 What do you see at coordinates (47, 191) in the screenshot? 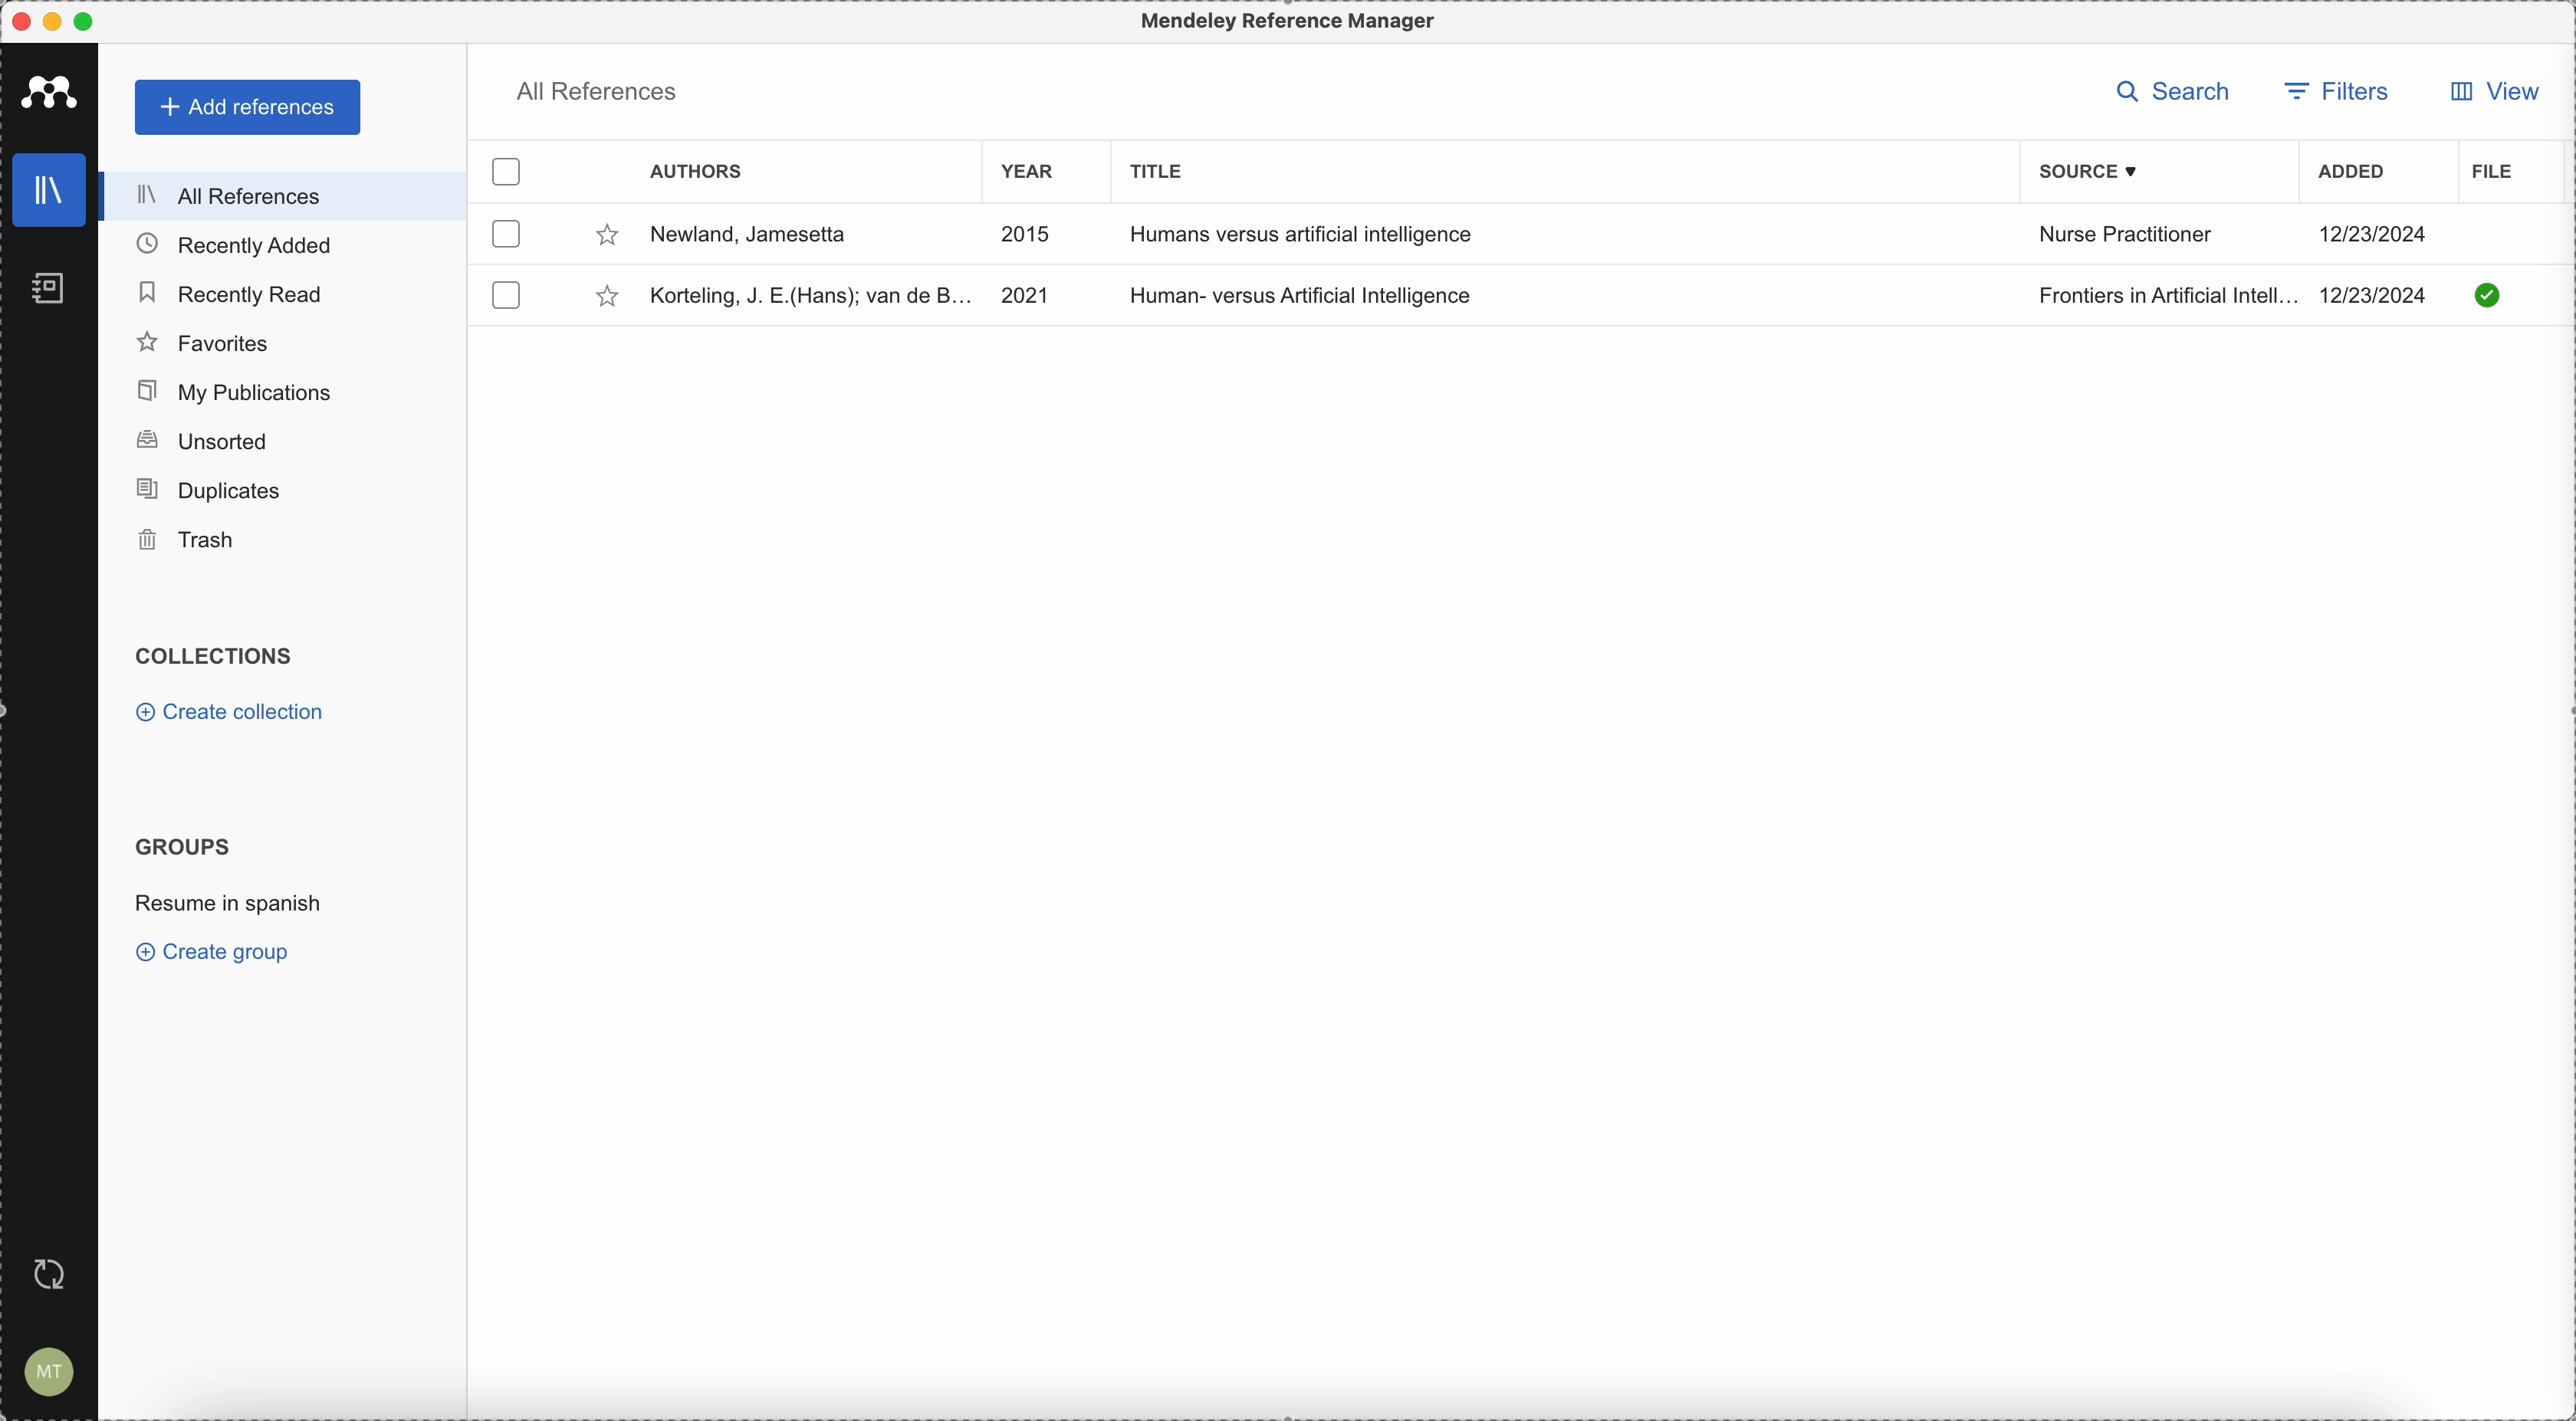
I see `library` at bounding box center [47, 191].